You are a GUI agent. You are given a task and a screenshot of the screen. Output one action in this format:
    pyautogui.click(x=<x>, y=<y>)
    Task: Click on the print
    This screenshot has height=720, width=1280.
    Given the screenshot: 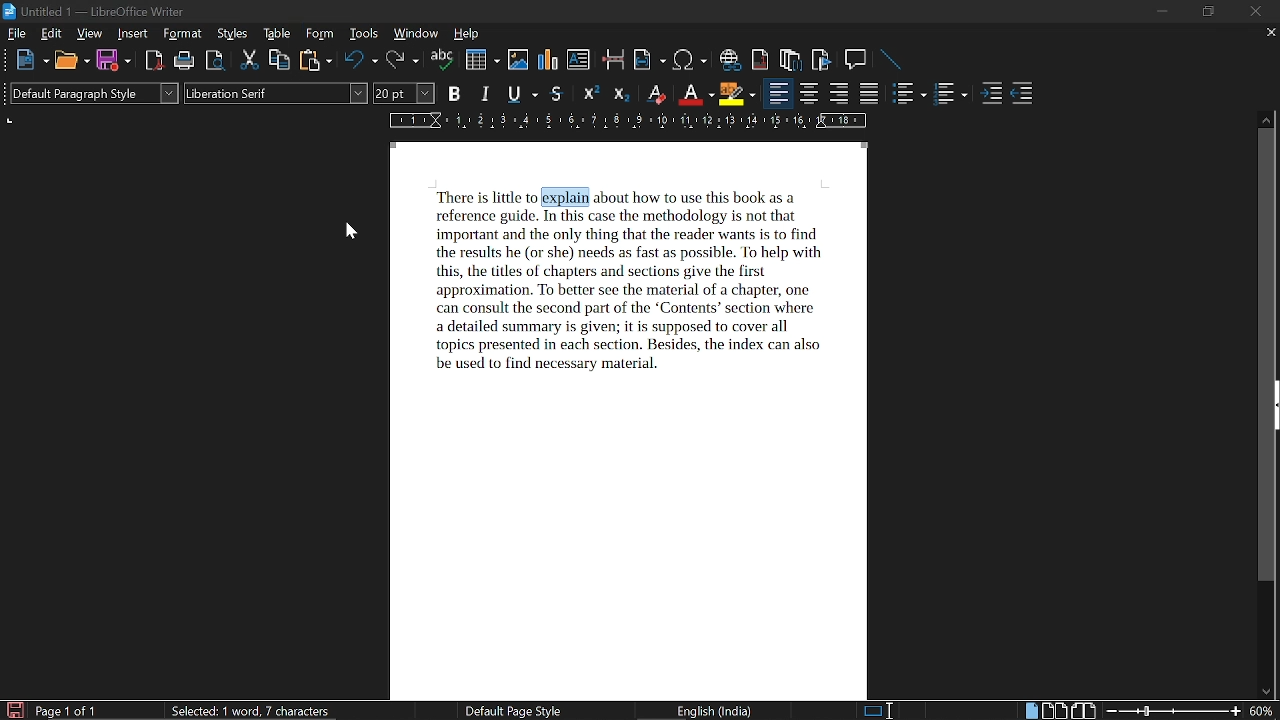 What is the action you would take?
    pyautogui.click(x=185, y=61)
    